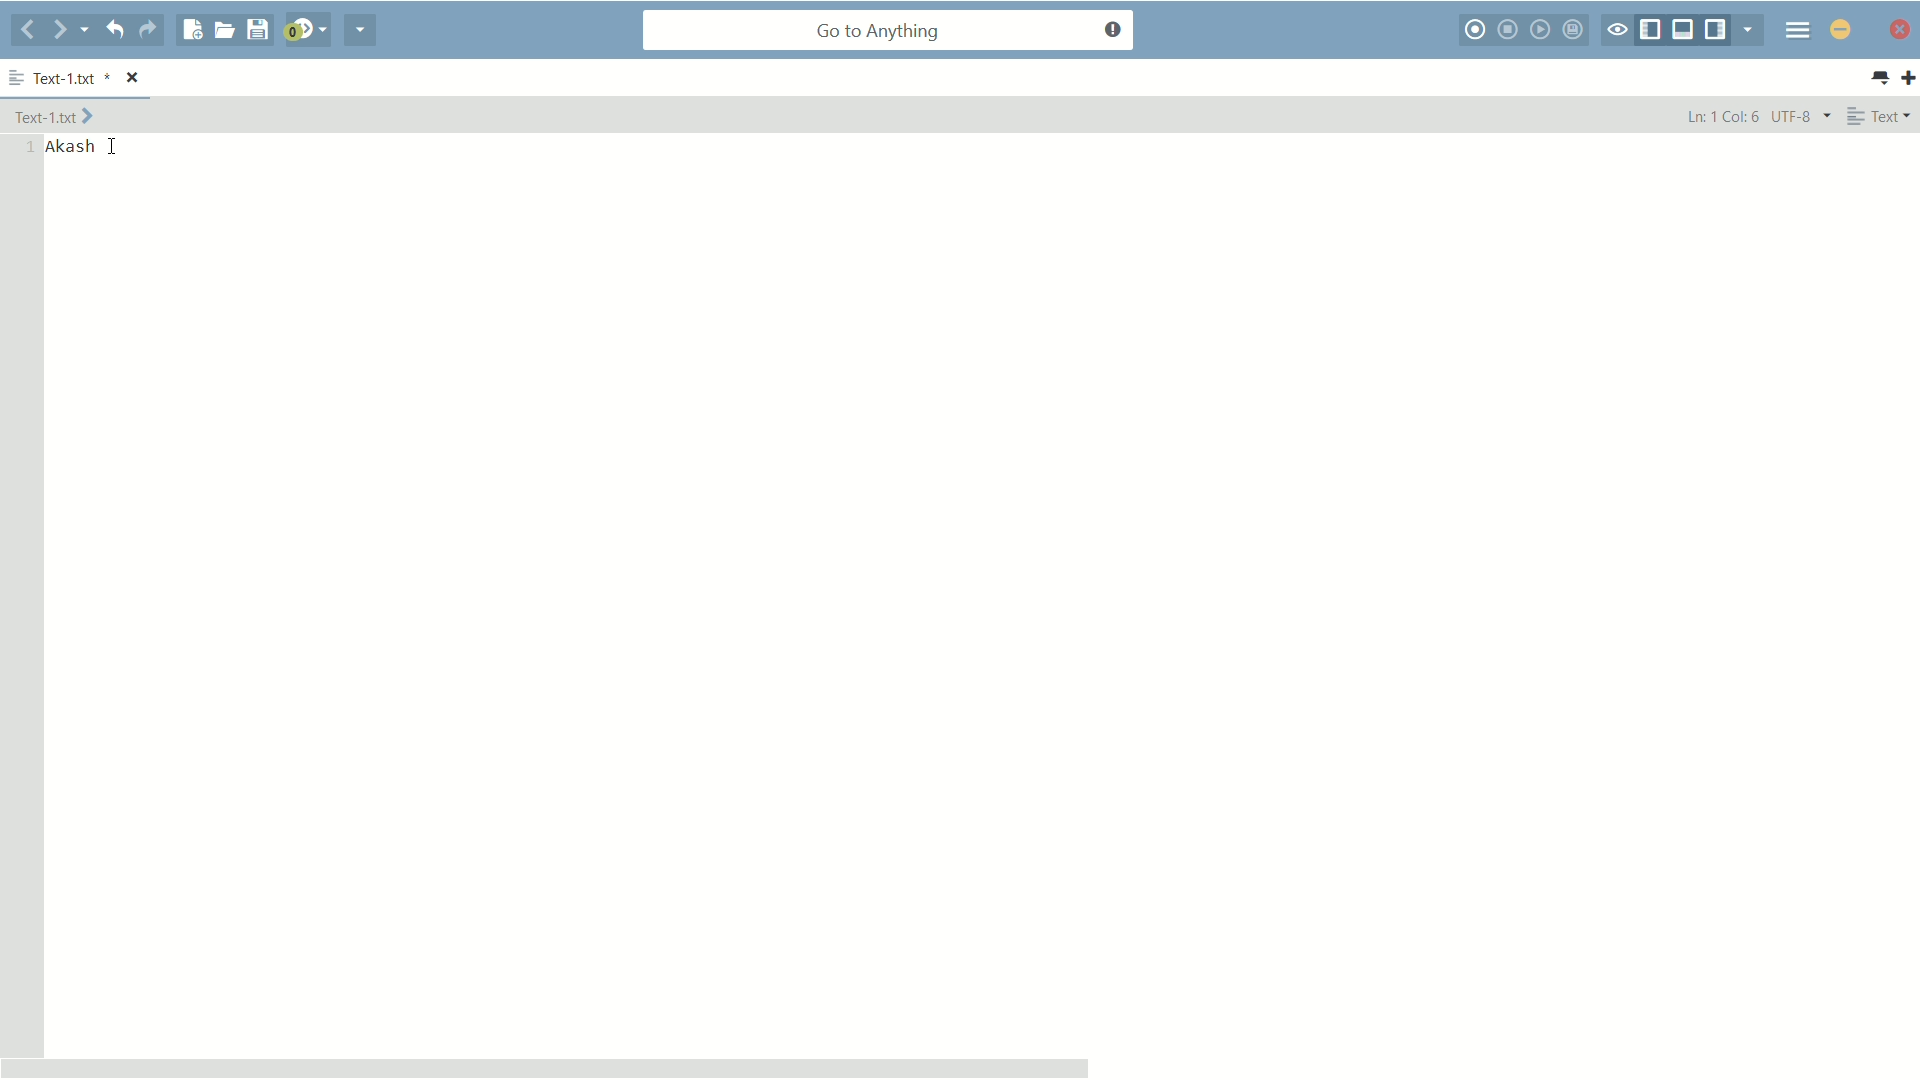 The height and width of the screenshot is (1080, 1920). What do you see at coordinates (111, 147) in the screenshot?
I see `cursor` at bounding box center [111, 147].